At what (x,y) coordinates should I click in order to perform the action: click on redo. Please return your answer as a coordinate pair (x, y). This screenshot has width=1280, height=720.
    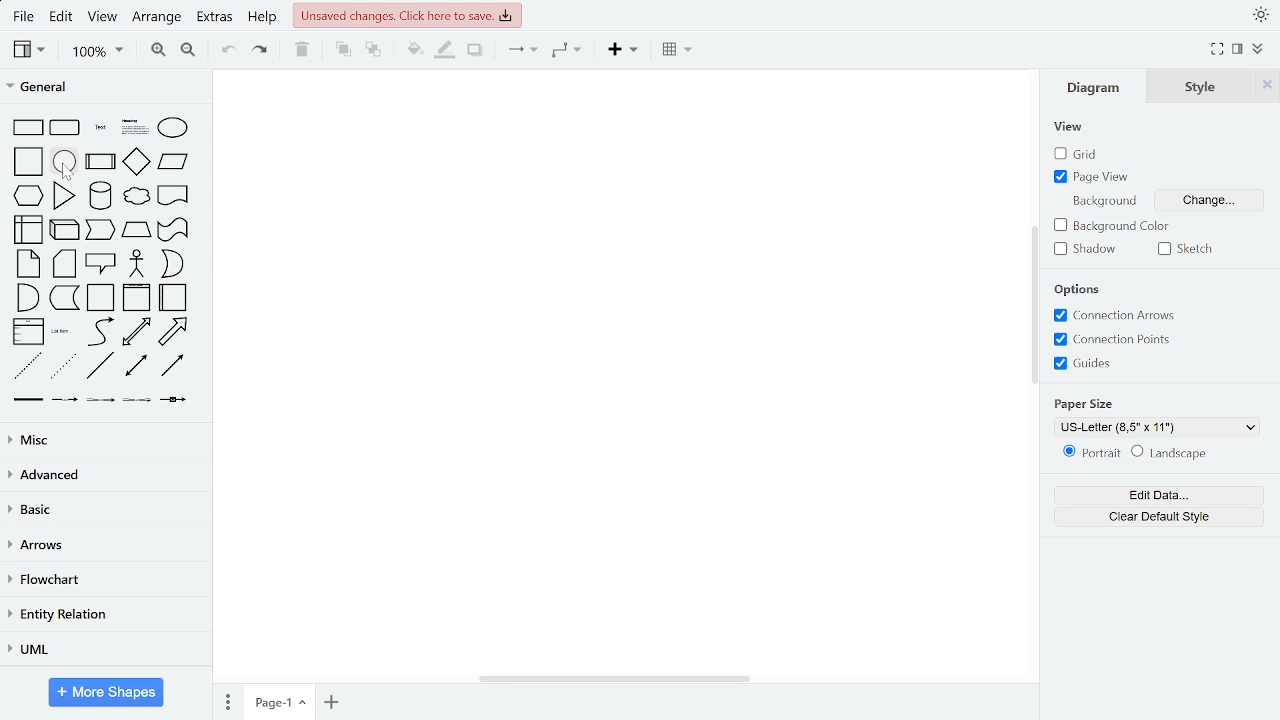
    Looking at the image, I should click on (258, 52).